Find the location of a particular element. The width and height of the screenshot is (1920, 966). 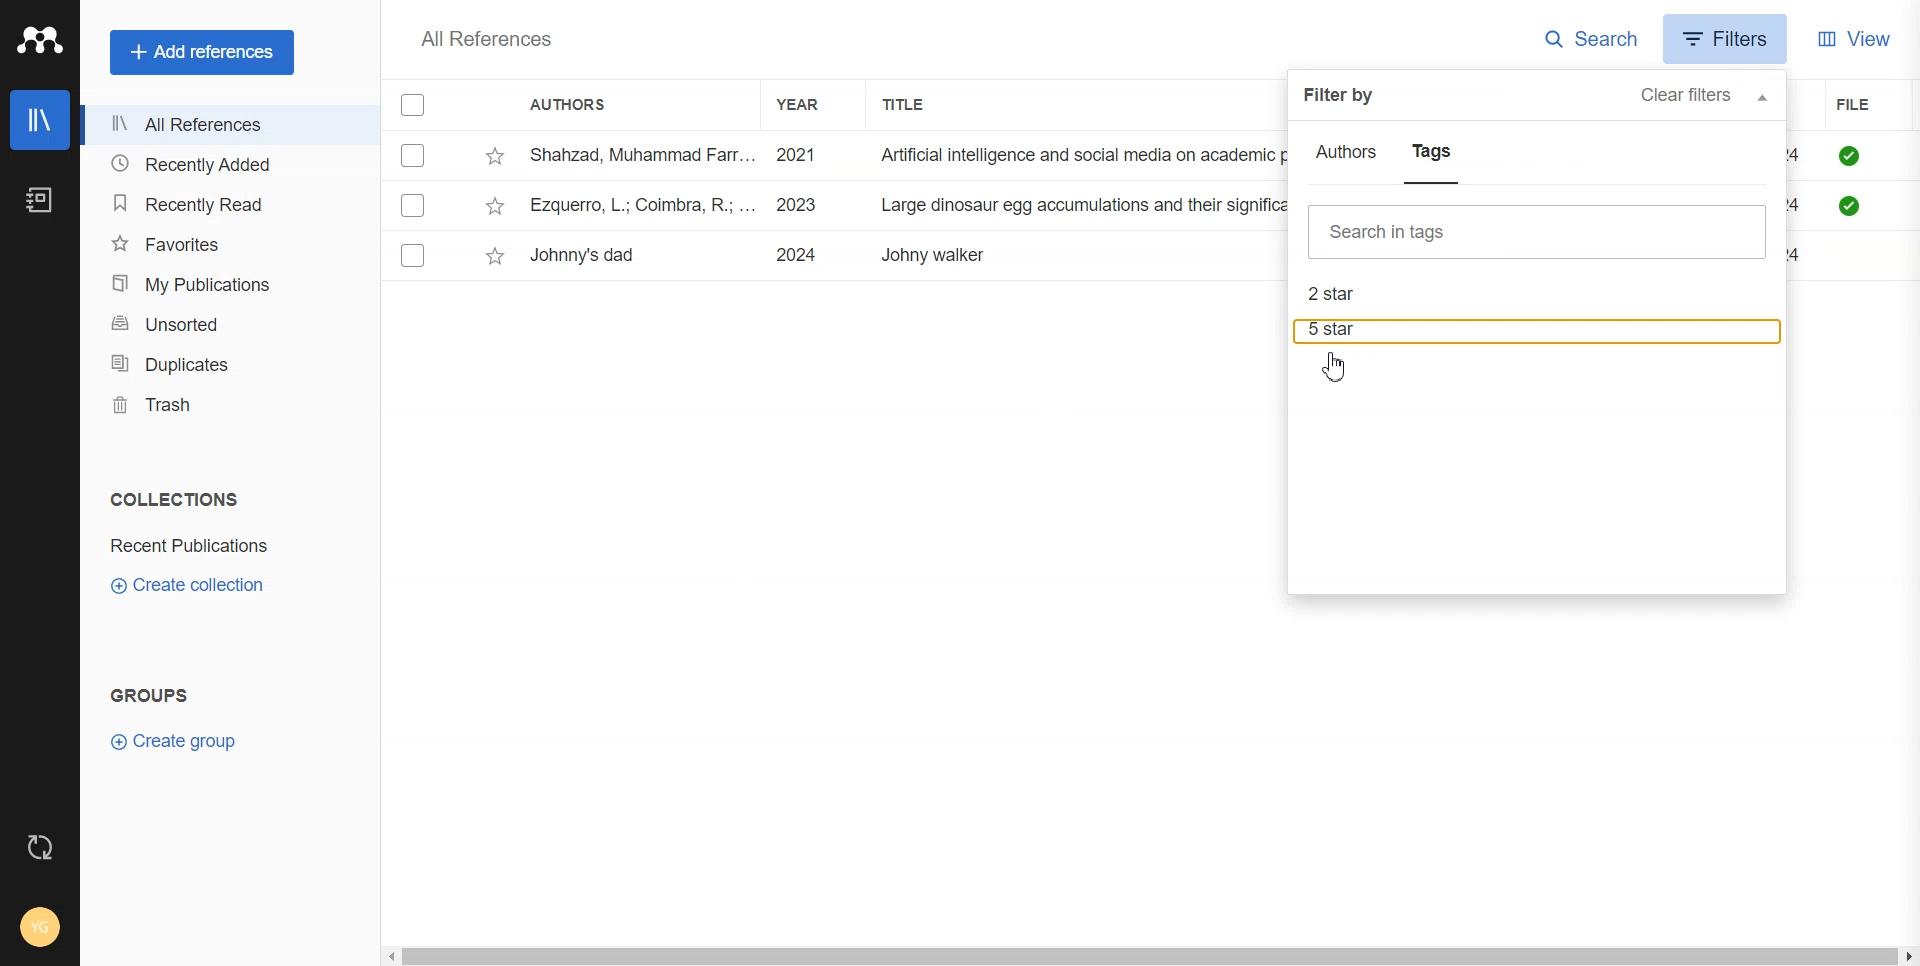

Shahzad, Muhammad Farr... 2021 Artificial intelligence and social media on academic performance and mental ...  Heliyon 12/18/2024 is located at coordinates (902, 156).